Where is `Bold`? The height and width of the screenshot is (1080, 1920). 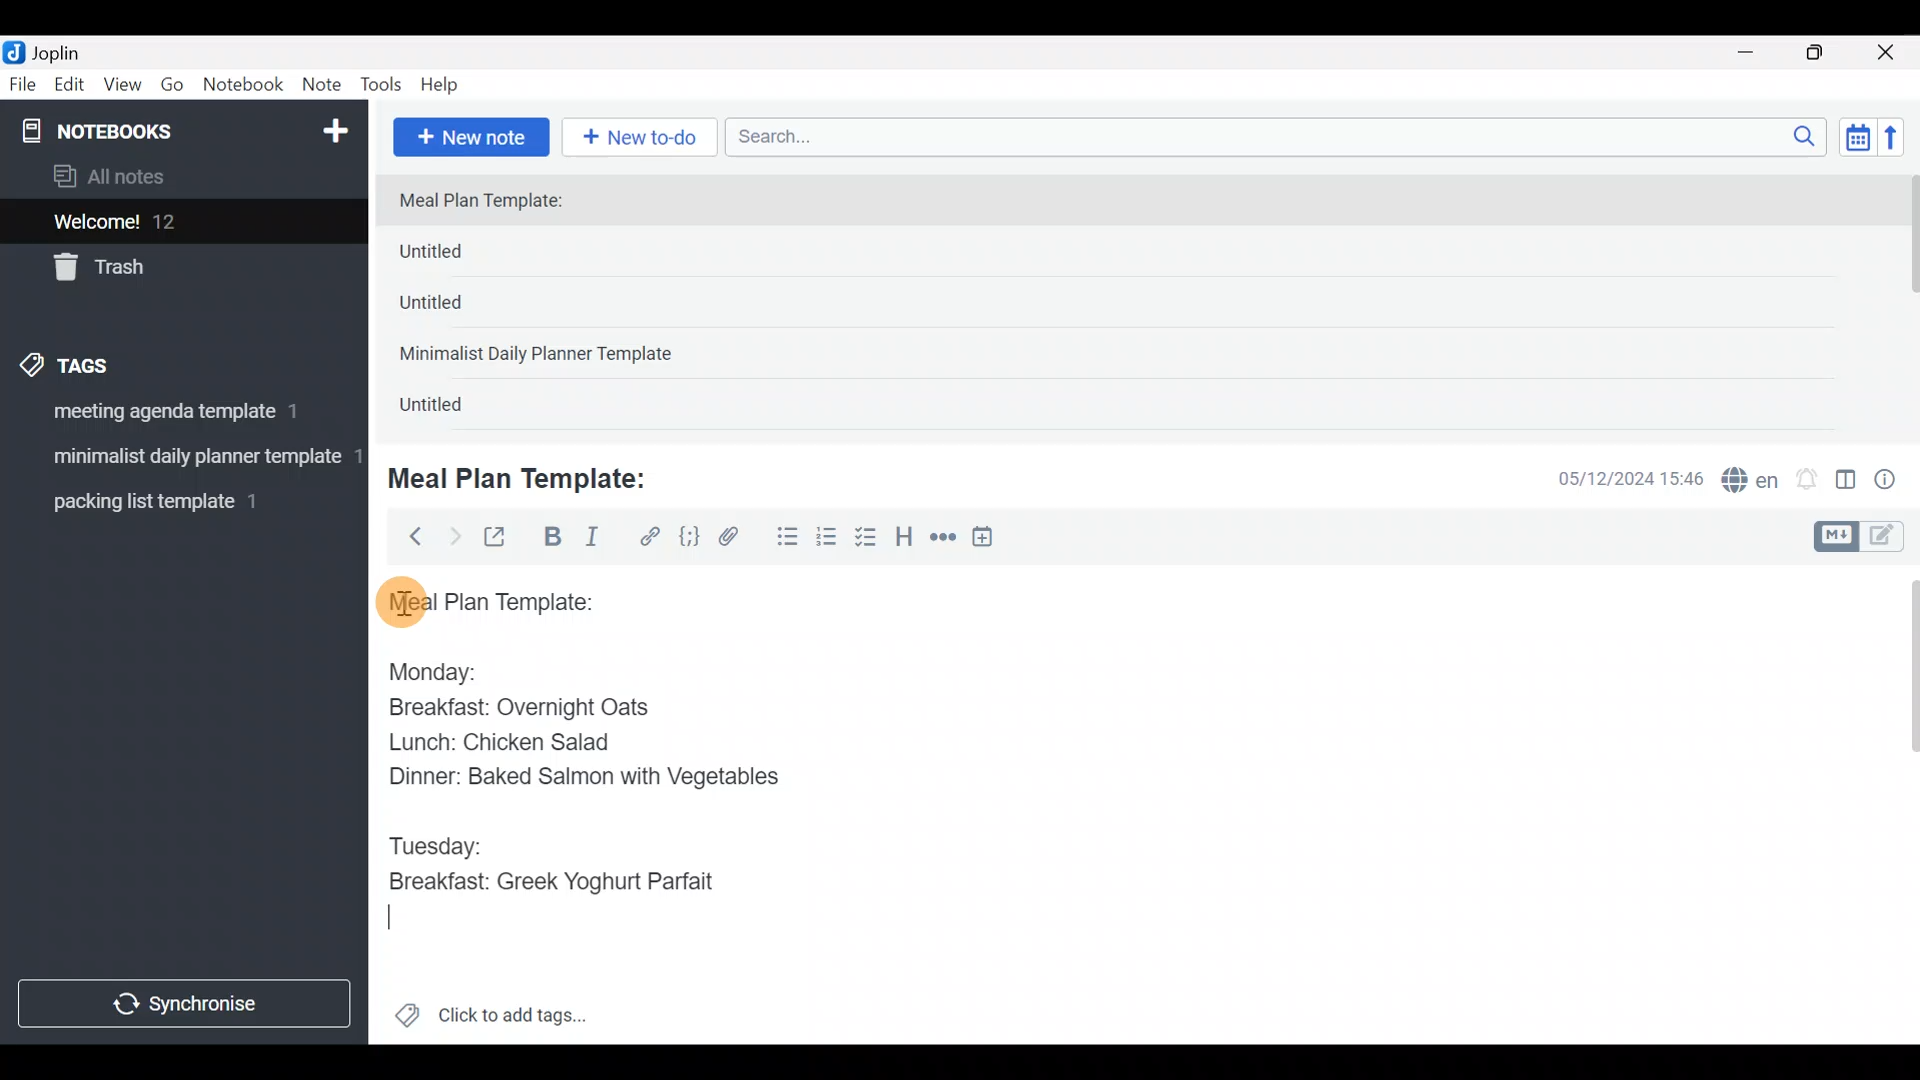
Bold is located at coordinates (551, 539).